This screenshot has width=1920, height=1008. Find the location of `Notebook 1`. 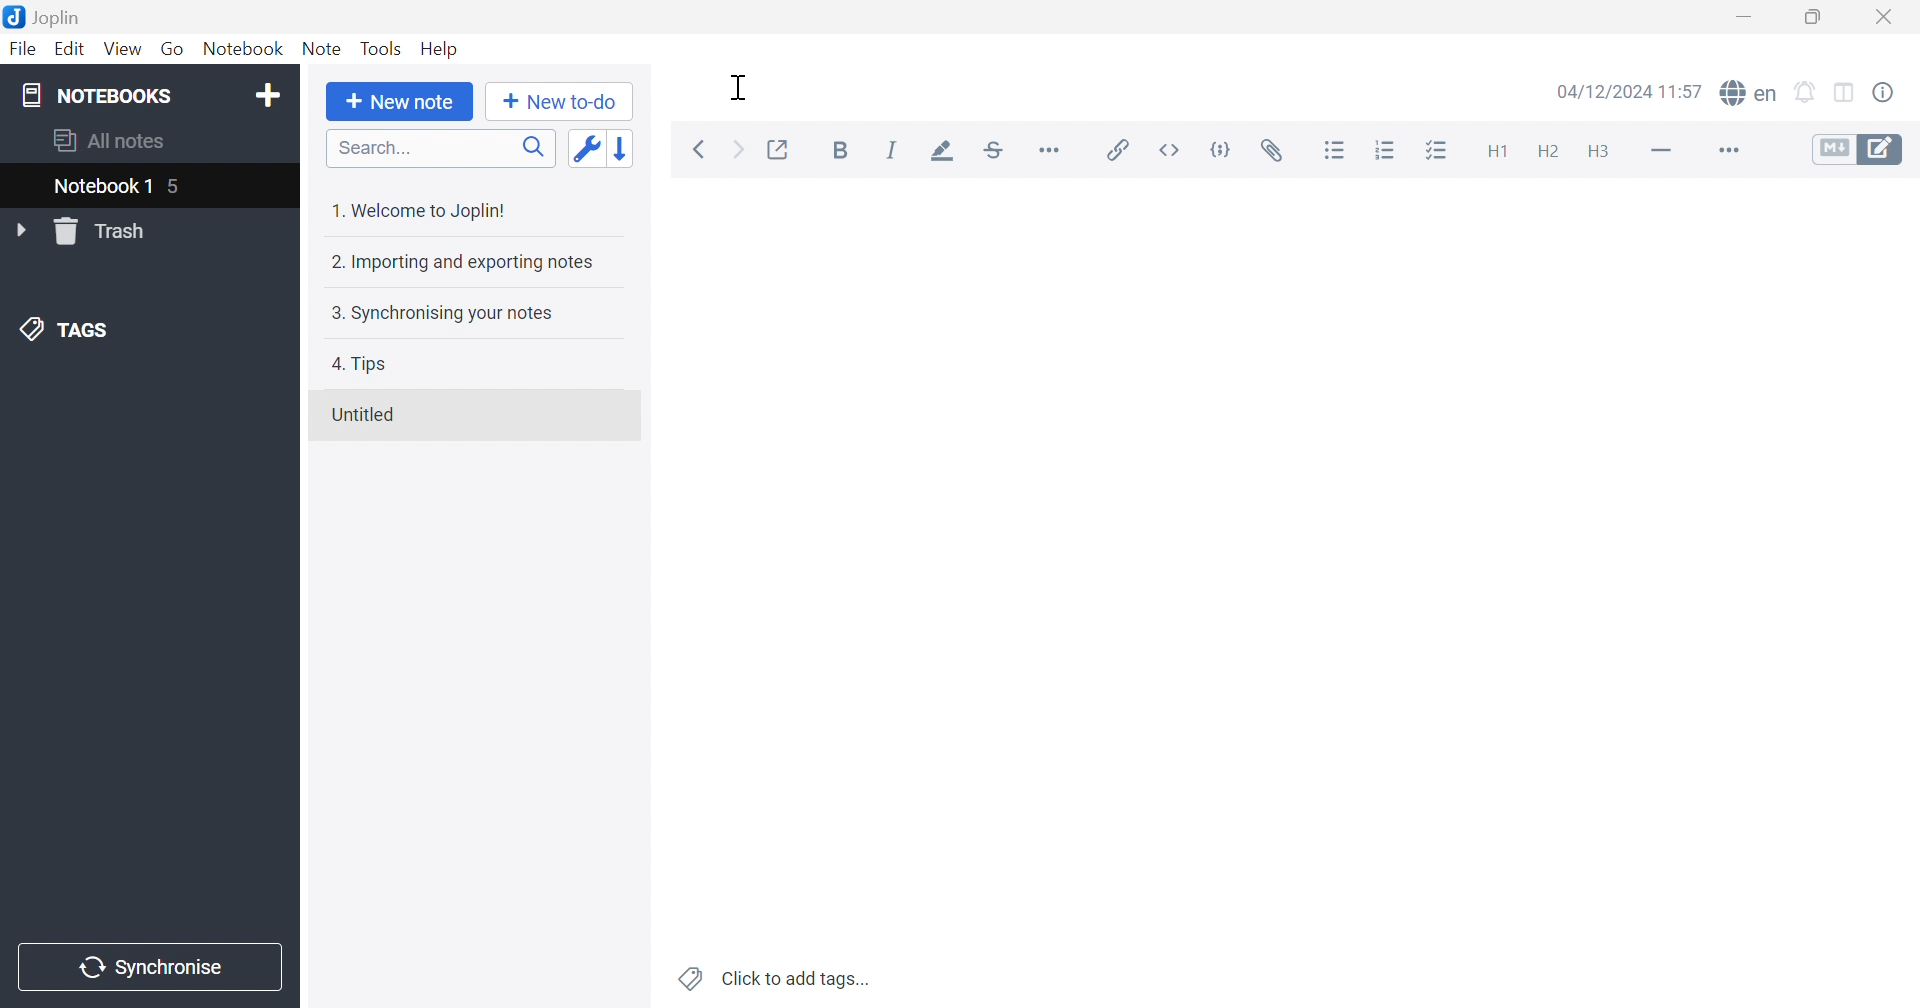

Notebook 1 is located at coordinates (121, 188).